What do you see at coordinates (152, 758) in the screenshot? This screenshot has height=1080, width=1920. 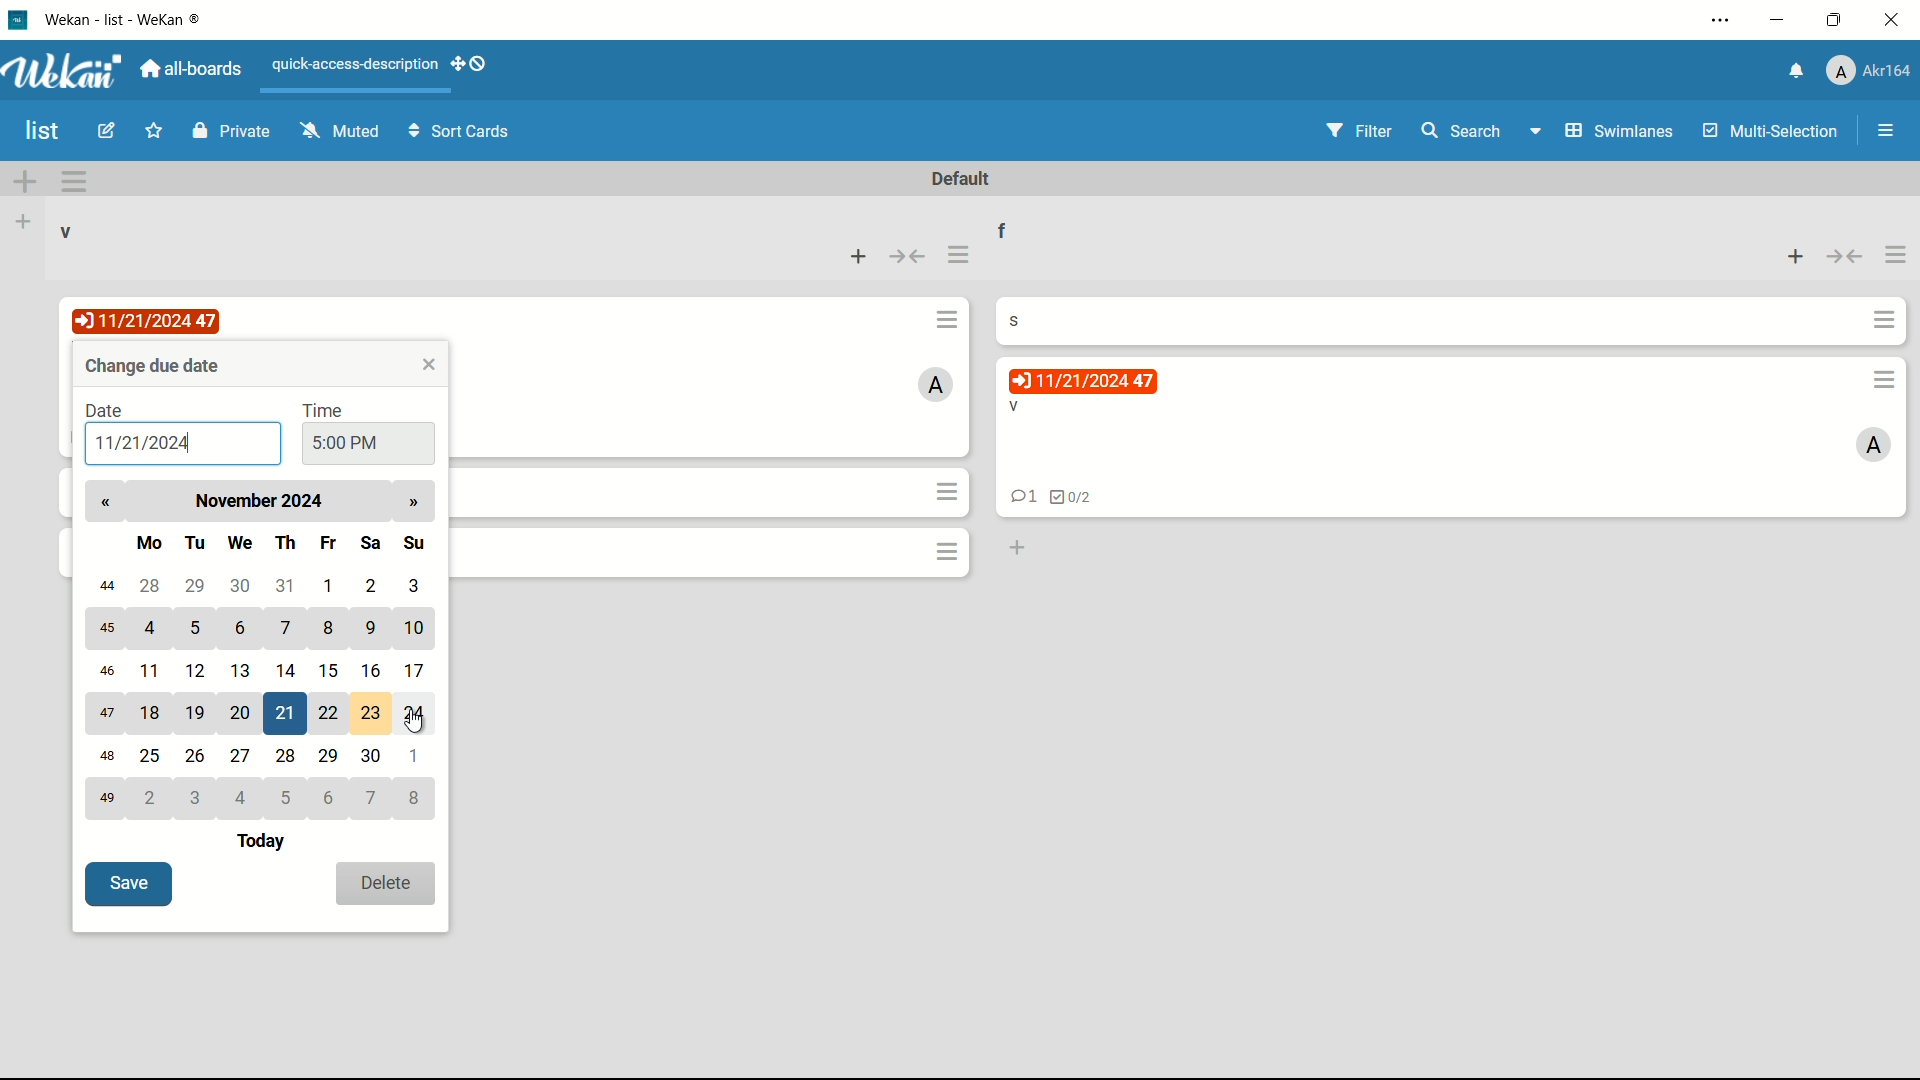 I see `25` at bounding box center [152, 758].